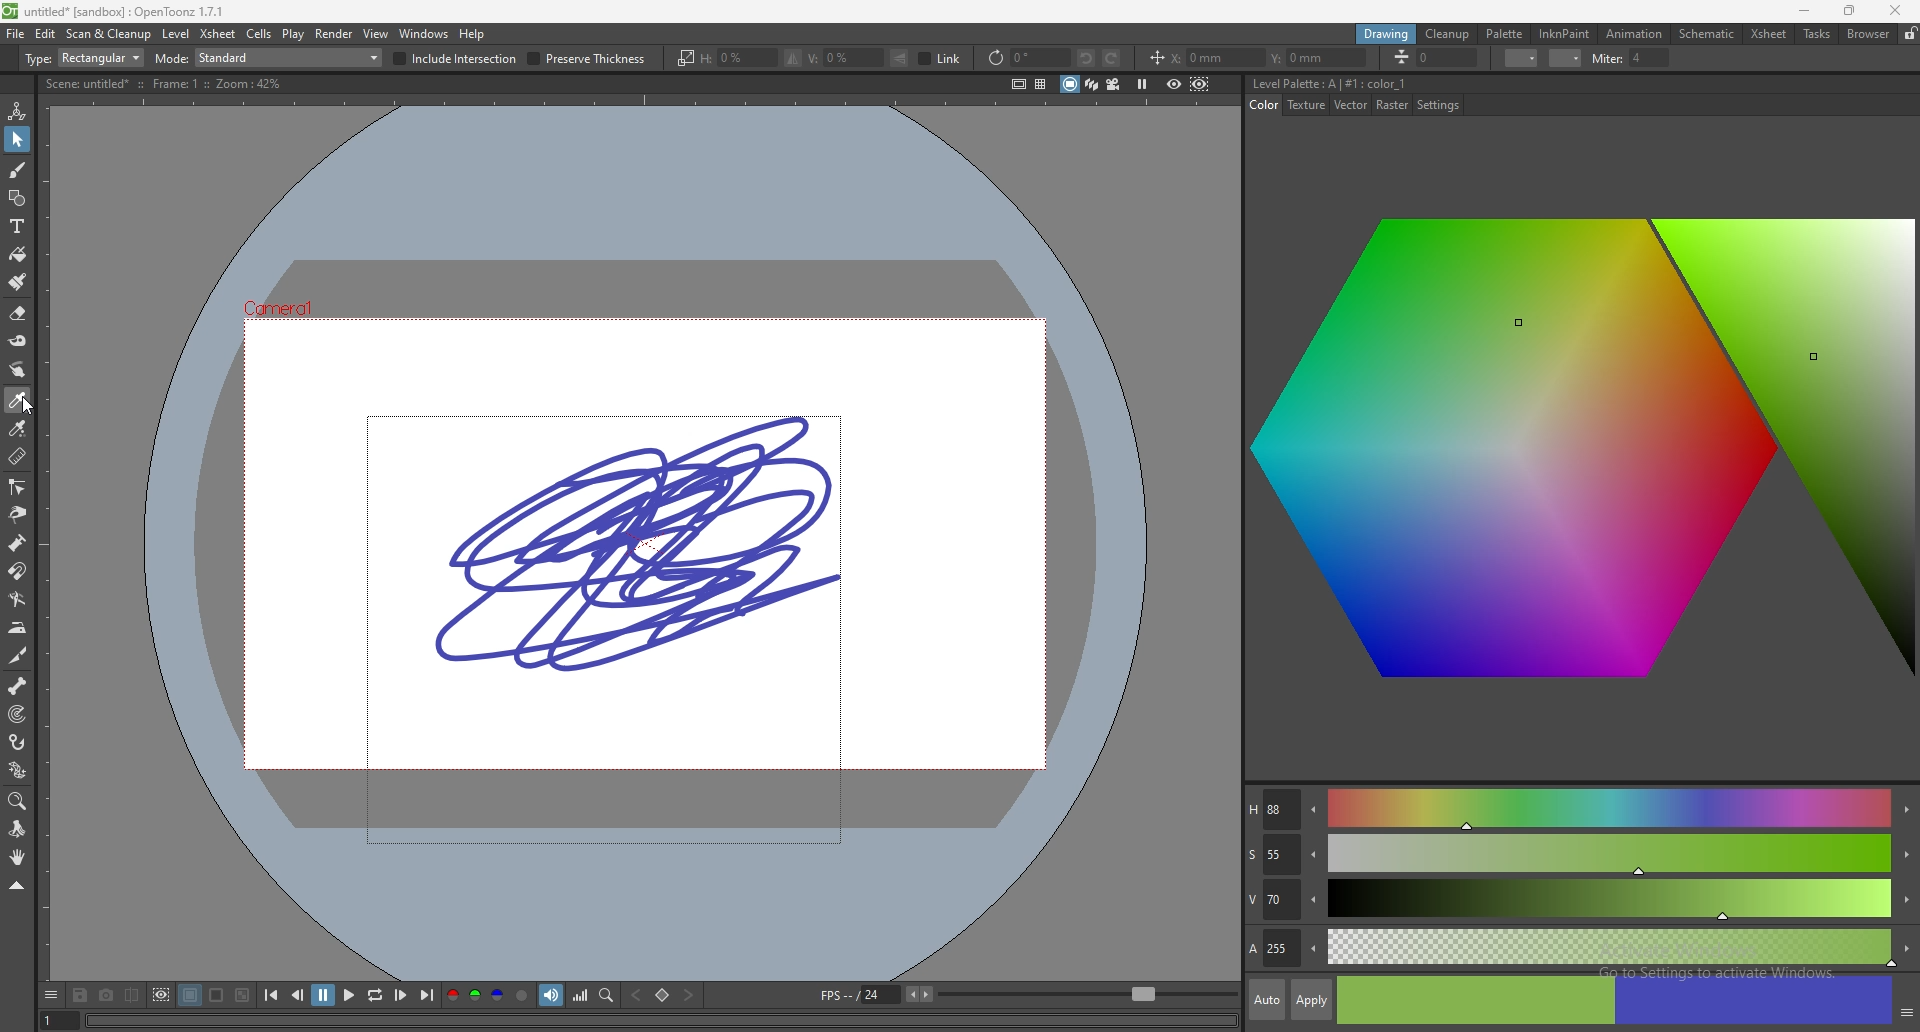  I want to click on safe area, so click(1018, 83).